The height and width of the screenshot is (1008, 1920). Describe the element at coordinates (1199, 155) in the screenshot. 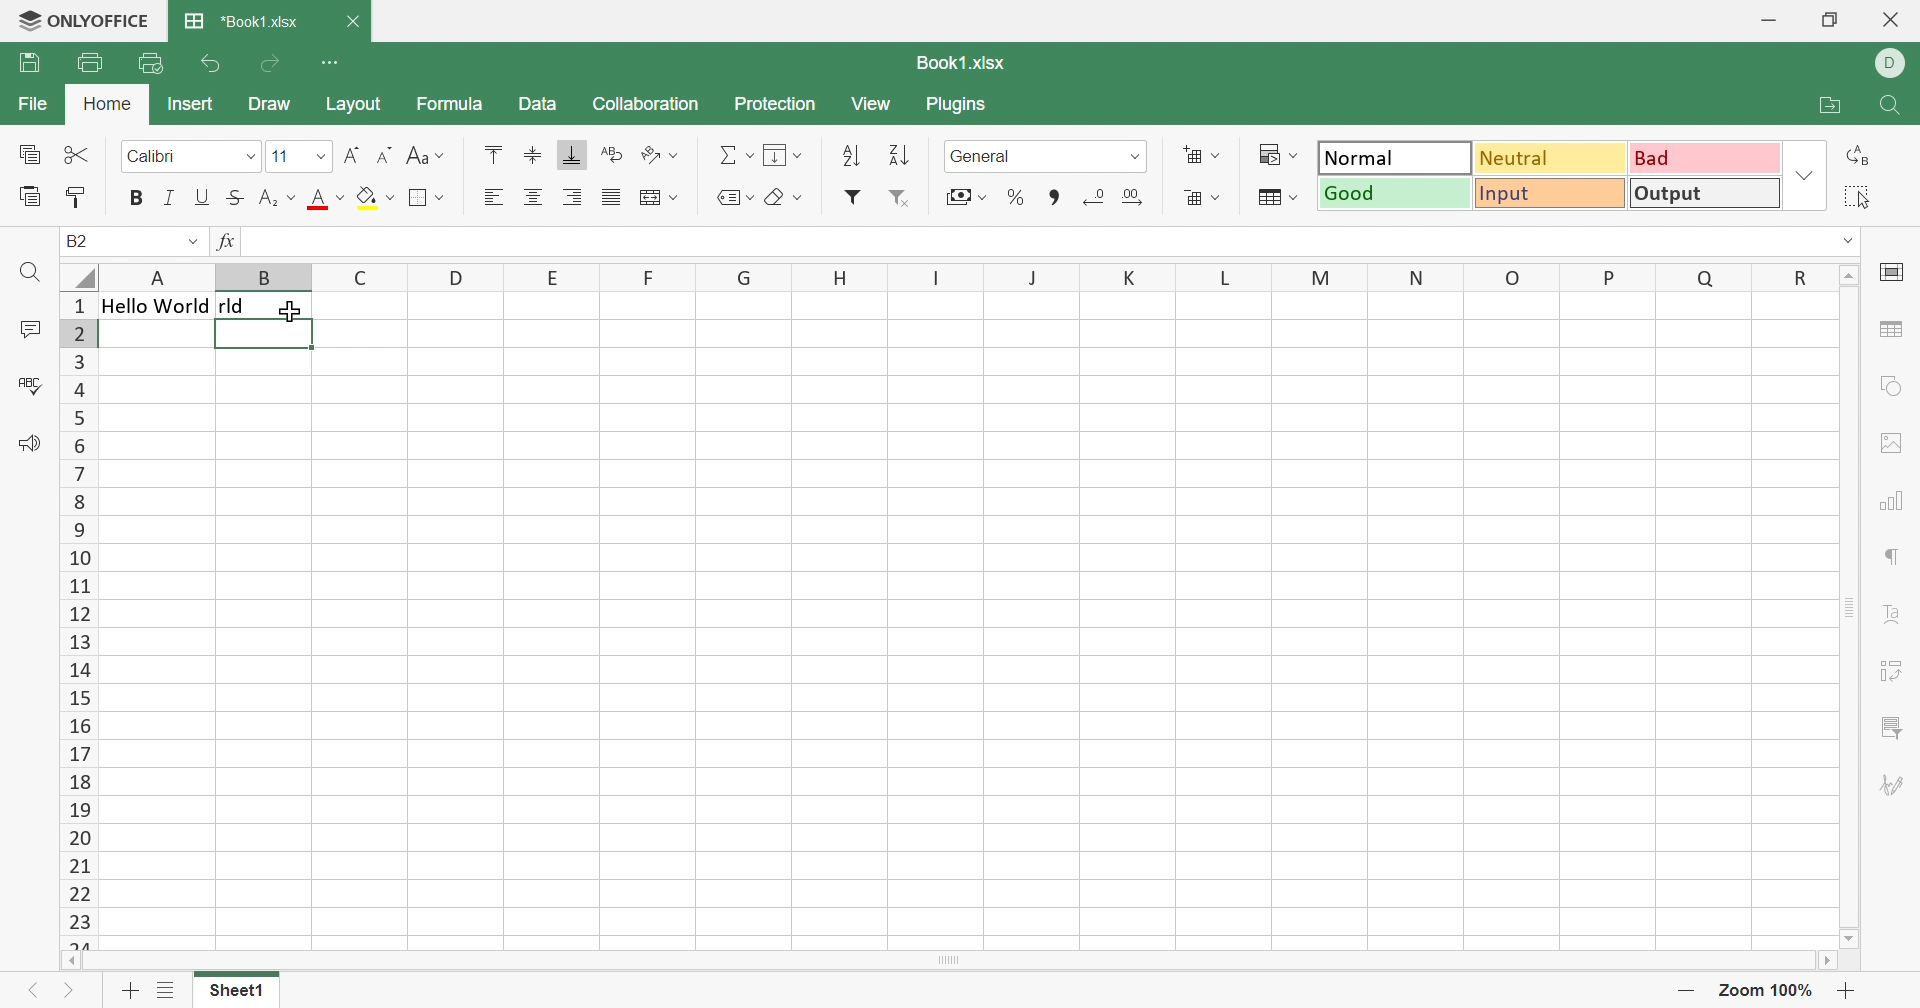

I see `Increase cells` at that location.